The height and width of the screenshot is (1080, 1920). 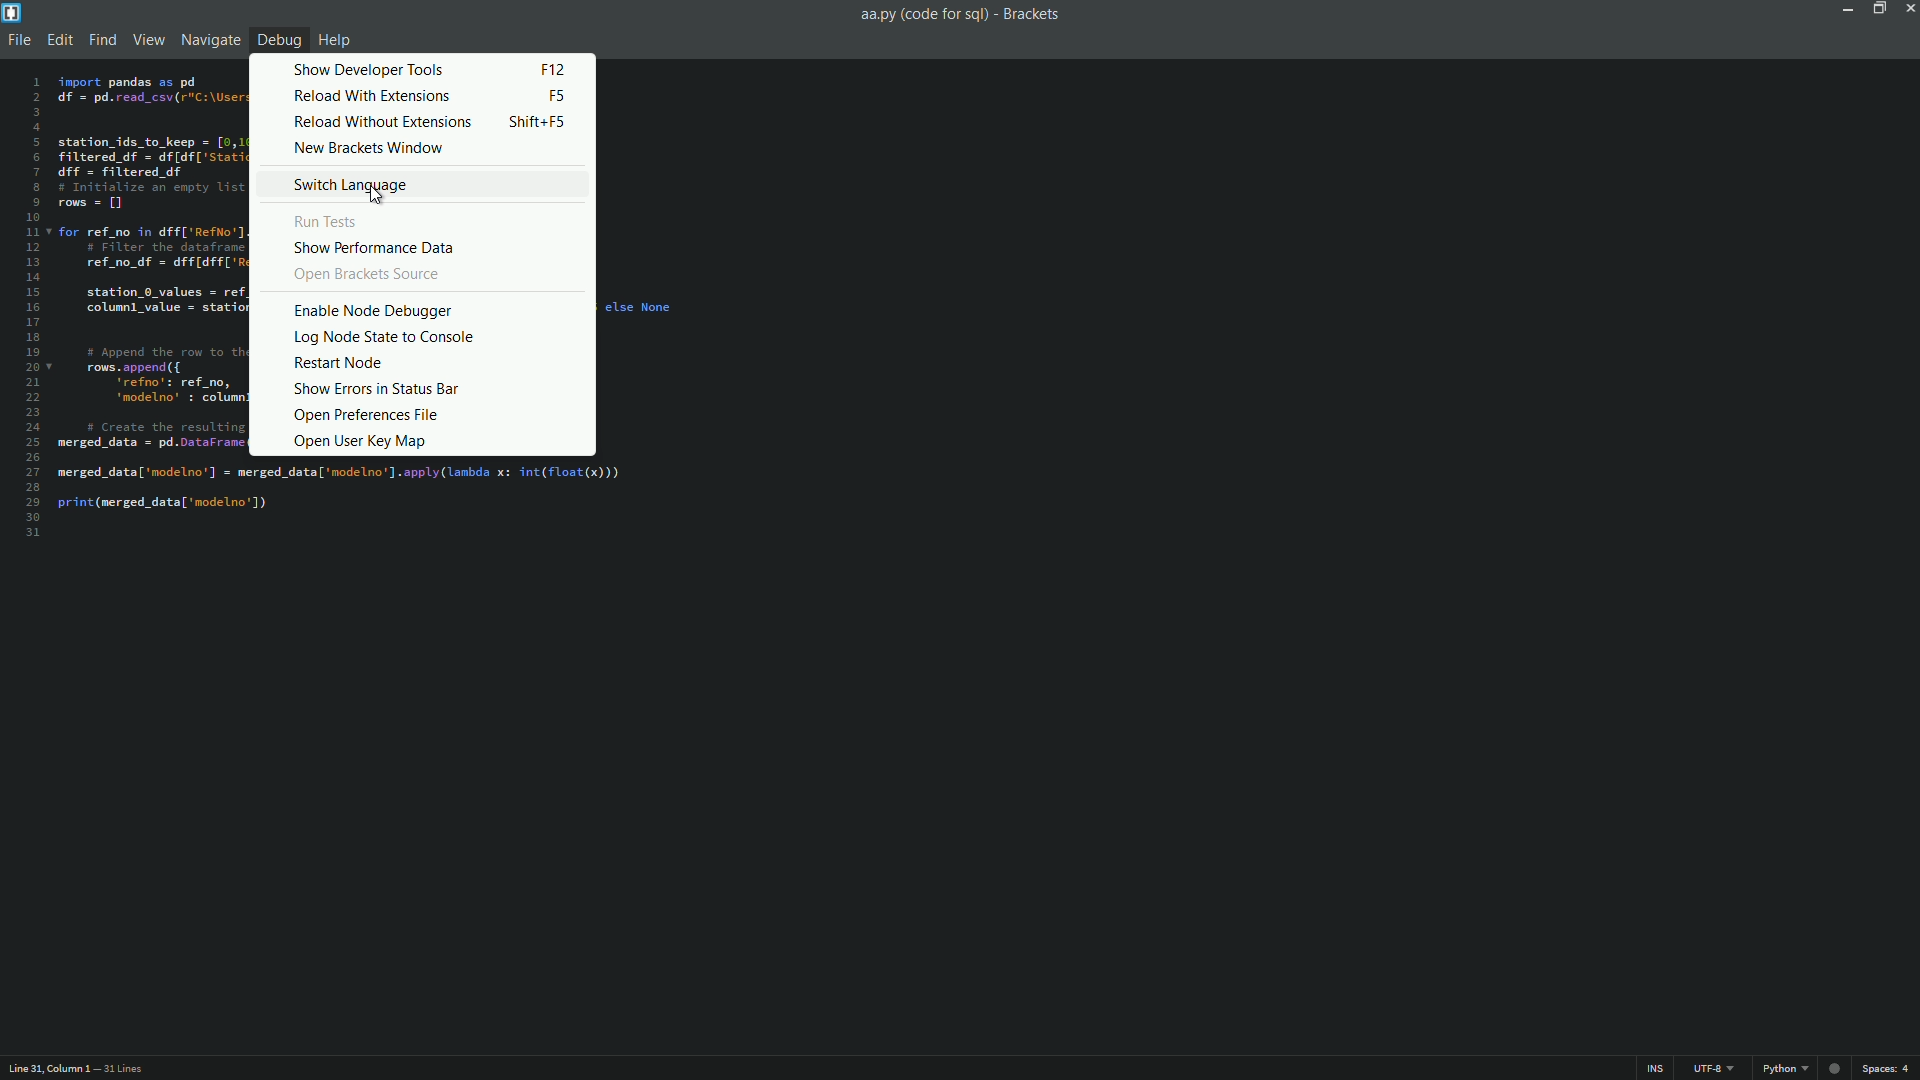 I want to click on show developer tools, so click(x=369, y=68).